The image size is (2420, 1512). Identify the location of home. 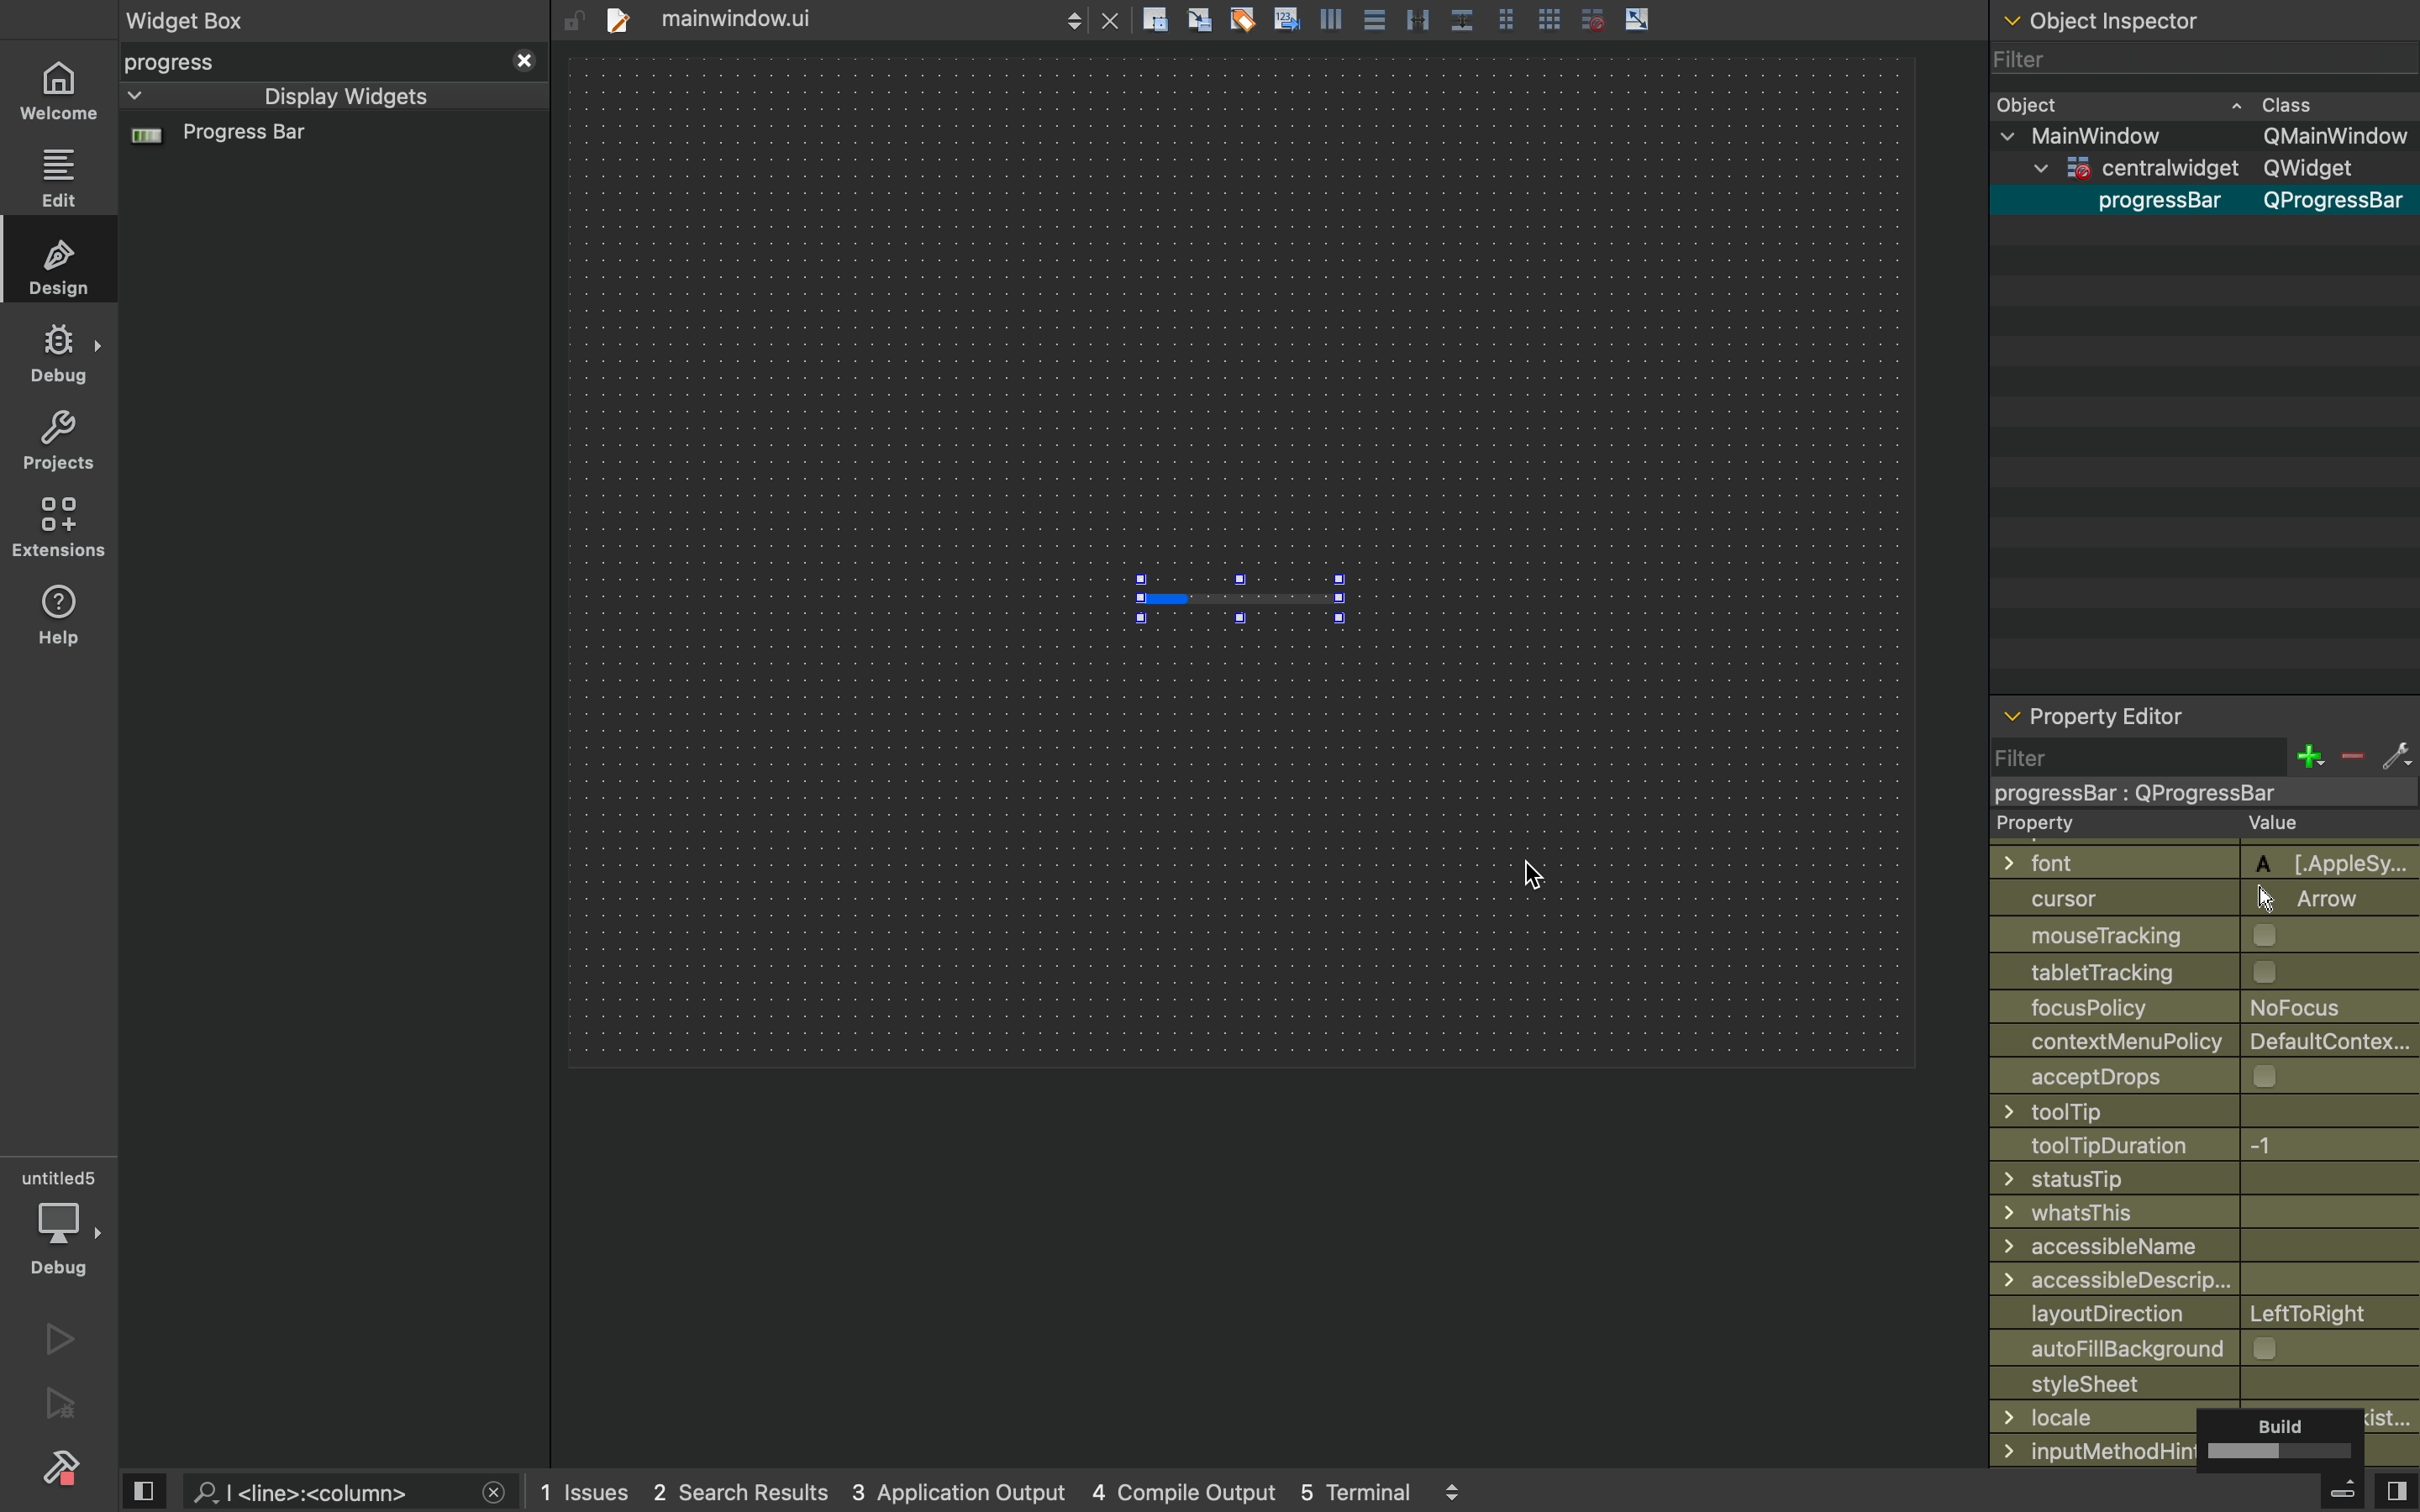
(58, 93).